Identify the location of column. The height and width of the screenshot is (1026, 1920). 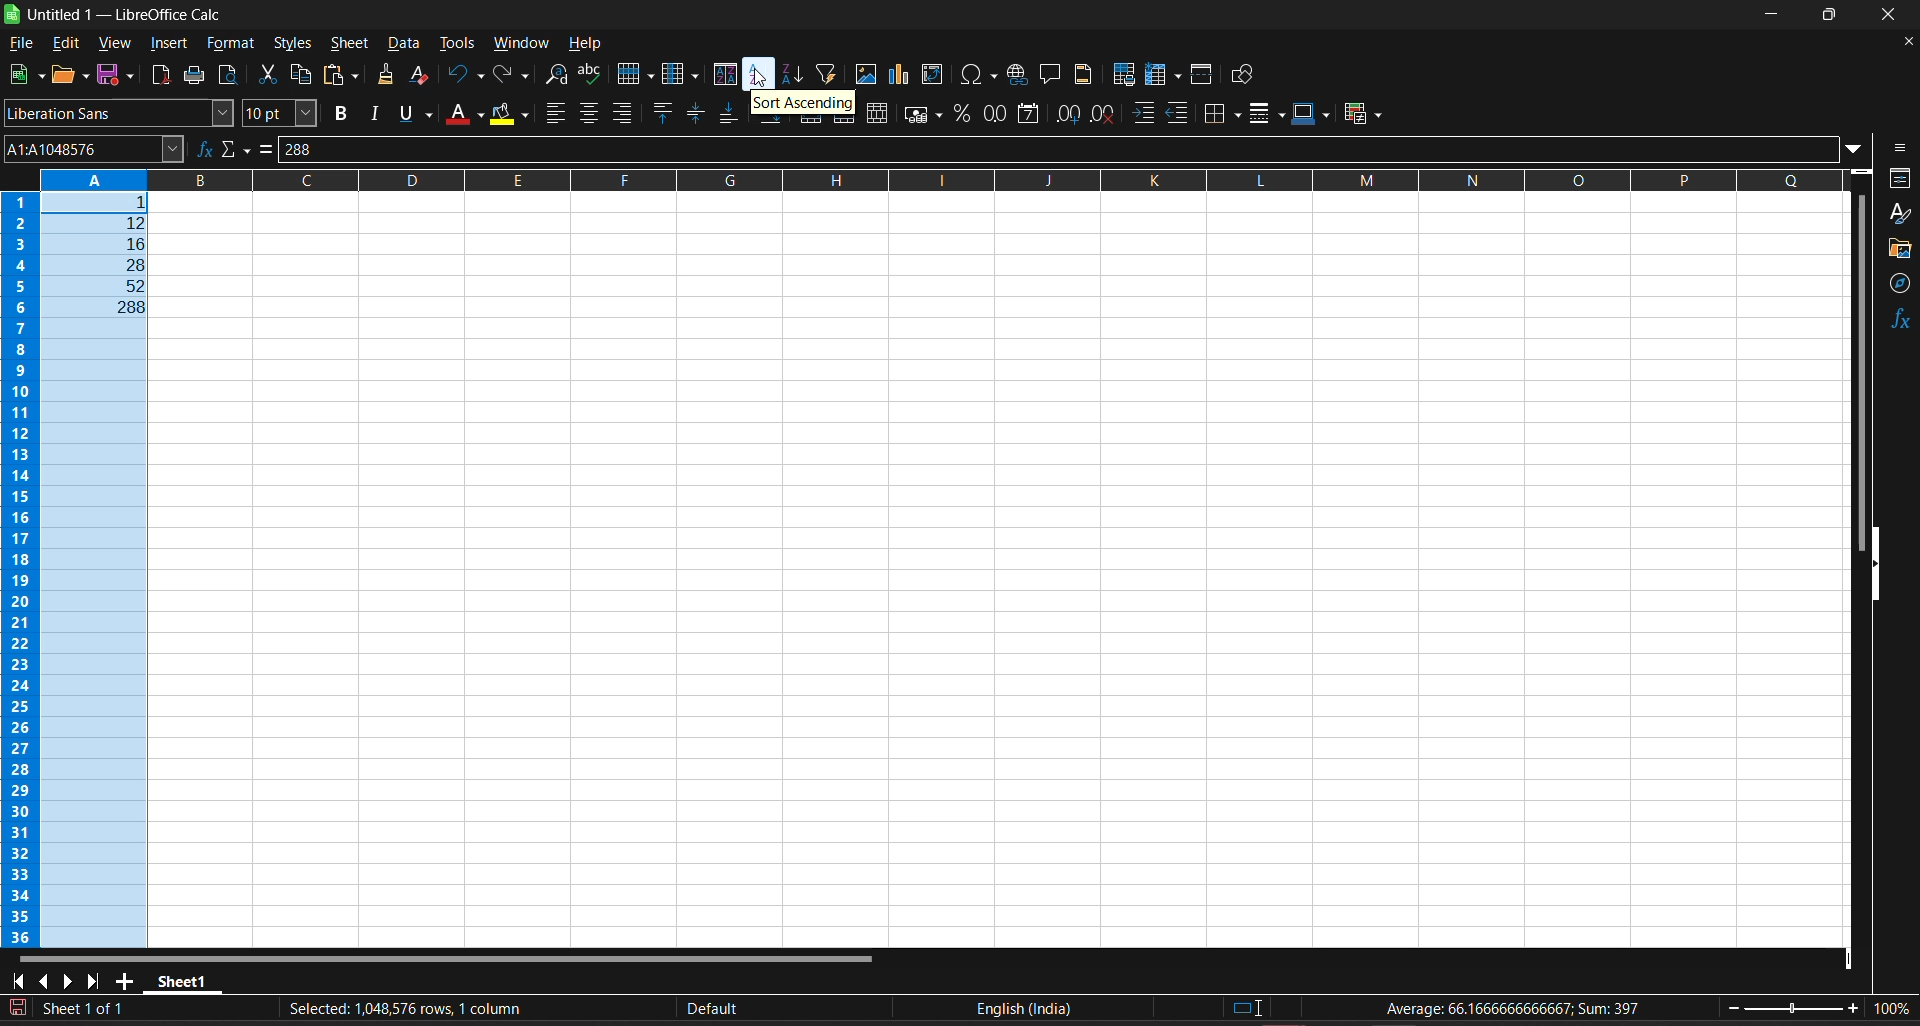
(680, 72).